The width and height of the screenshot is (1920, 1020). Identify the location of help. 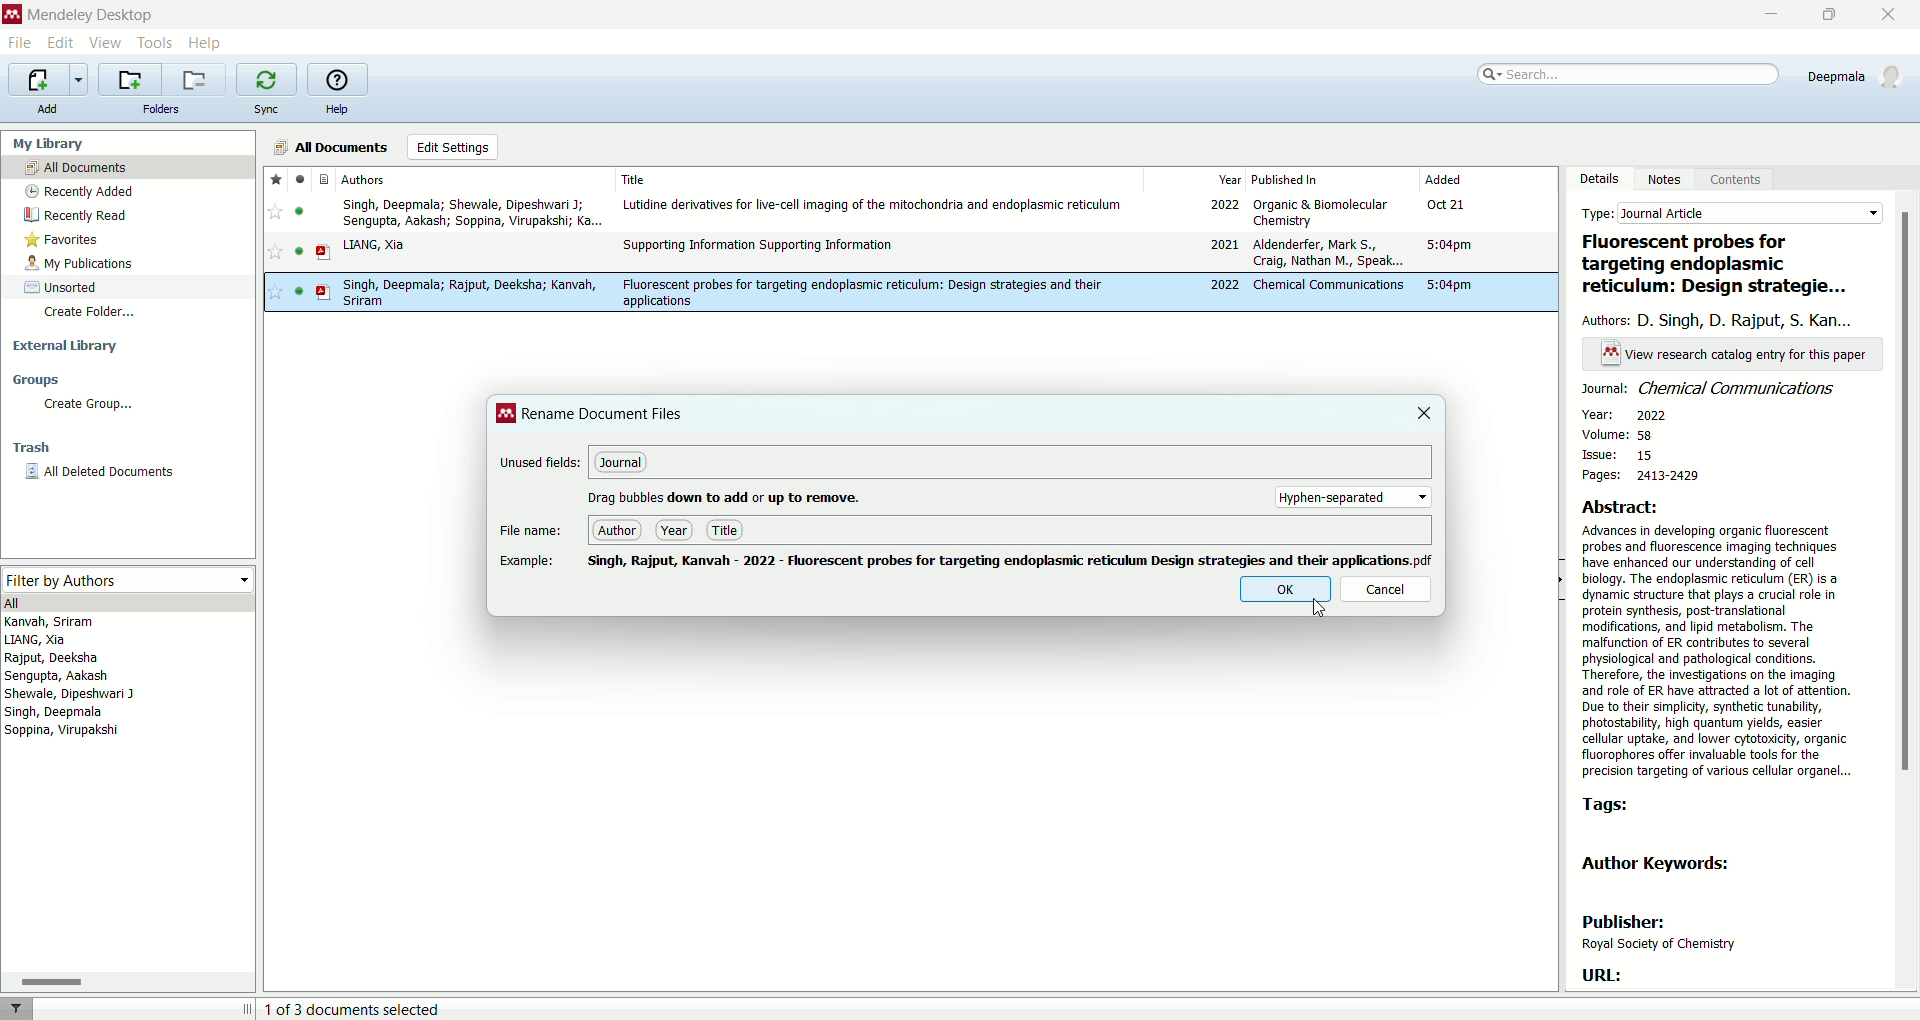
(205, 43).